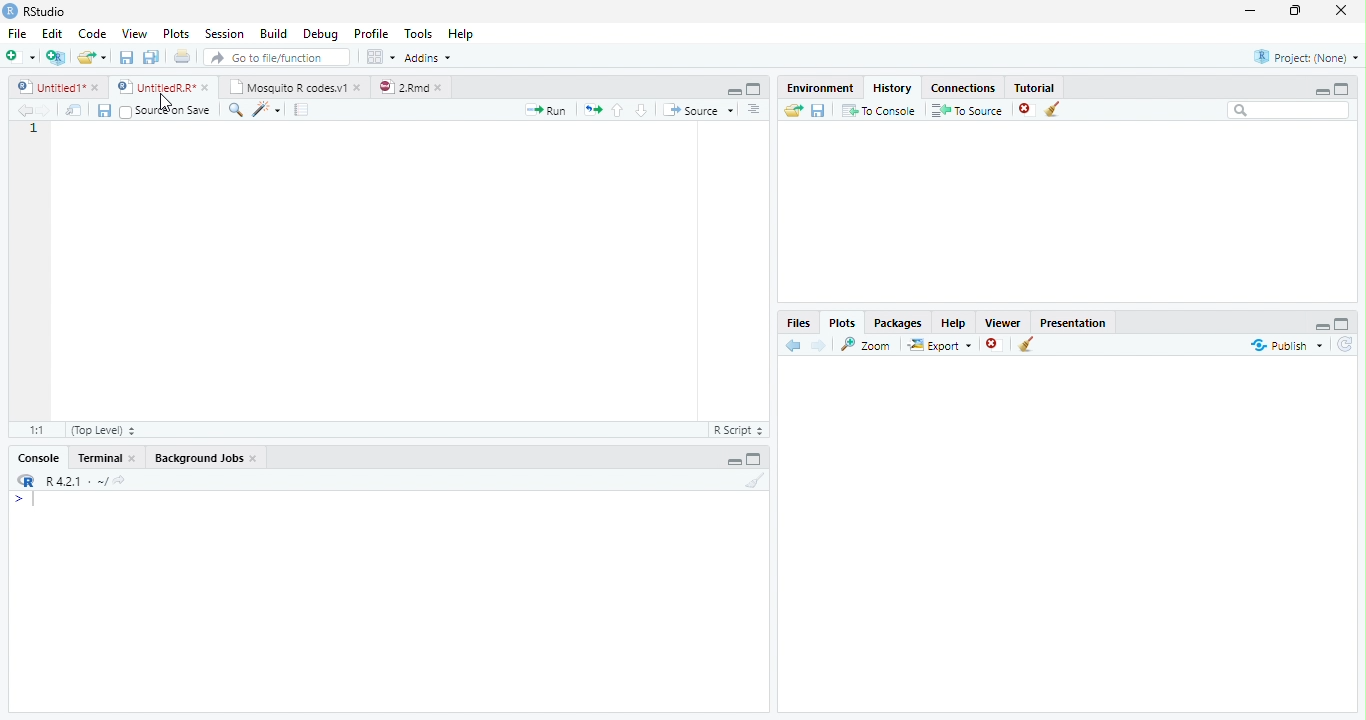  Describe the element at coordinates (275, 57) in the screenshot. I see `Go to file/function` at that location.